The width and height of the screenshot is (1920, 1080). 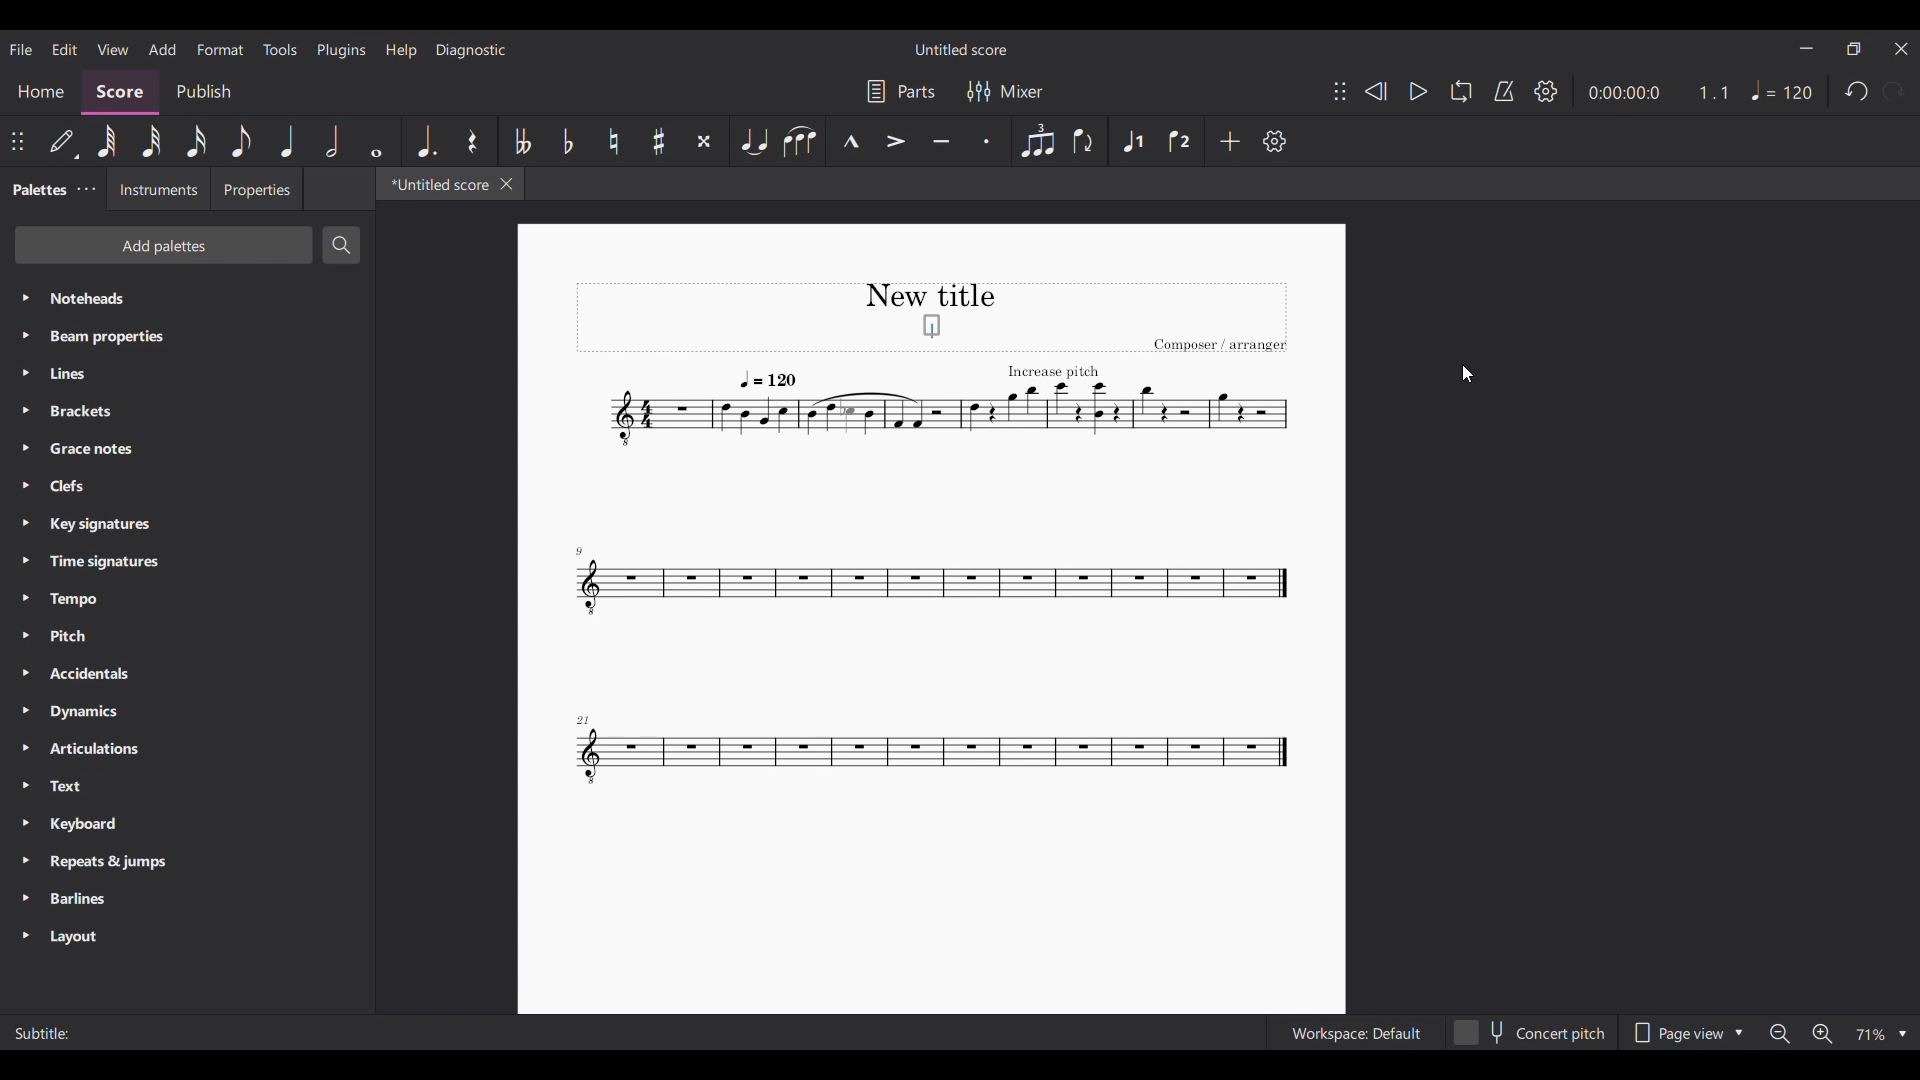 What do you see at coordinates (280, 49) in the screenshot?
I see `Tools menu` at bounding box center [280, 49].